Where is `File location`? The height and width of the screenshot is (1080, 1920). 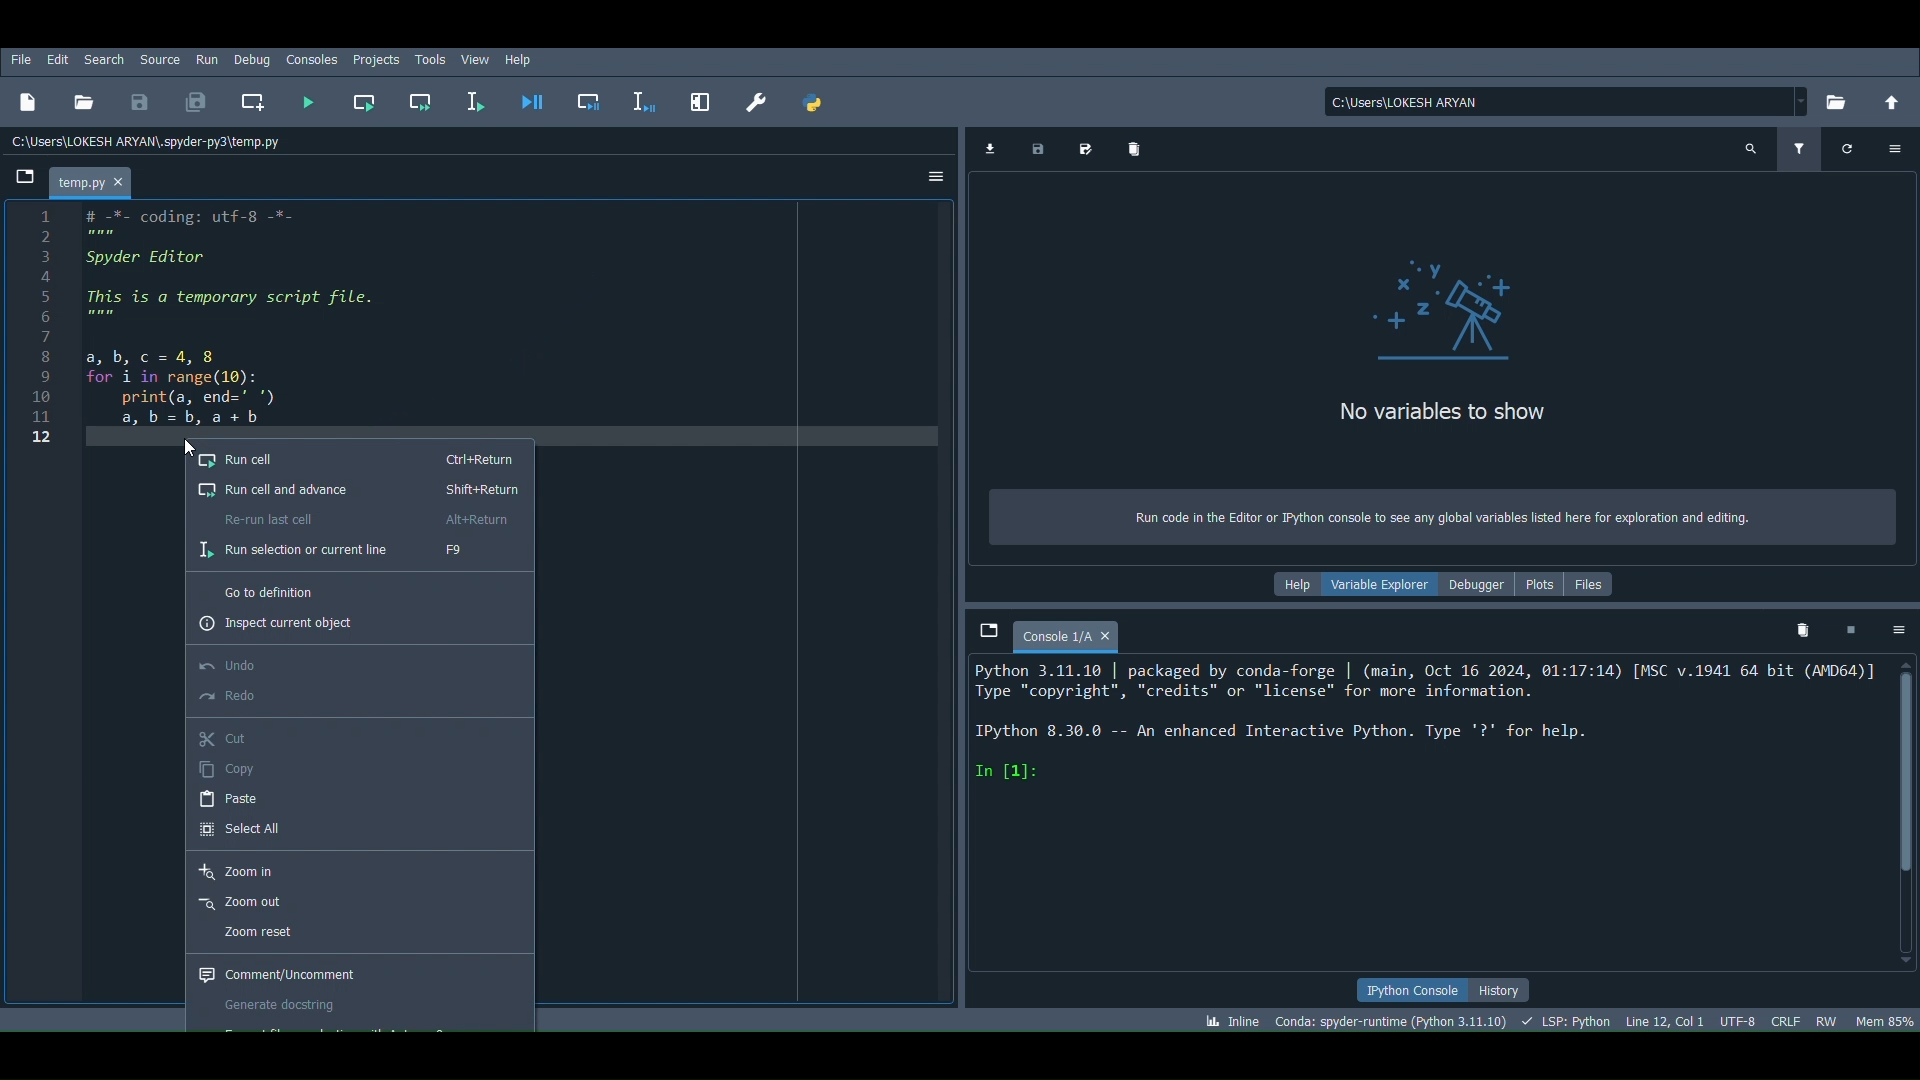
File location is located at coordinates (1566, 103).